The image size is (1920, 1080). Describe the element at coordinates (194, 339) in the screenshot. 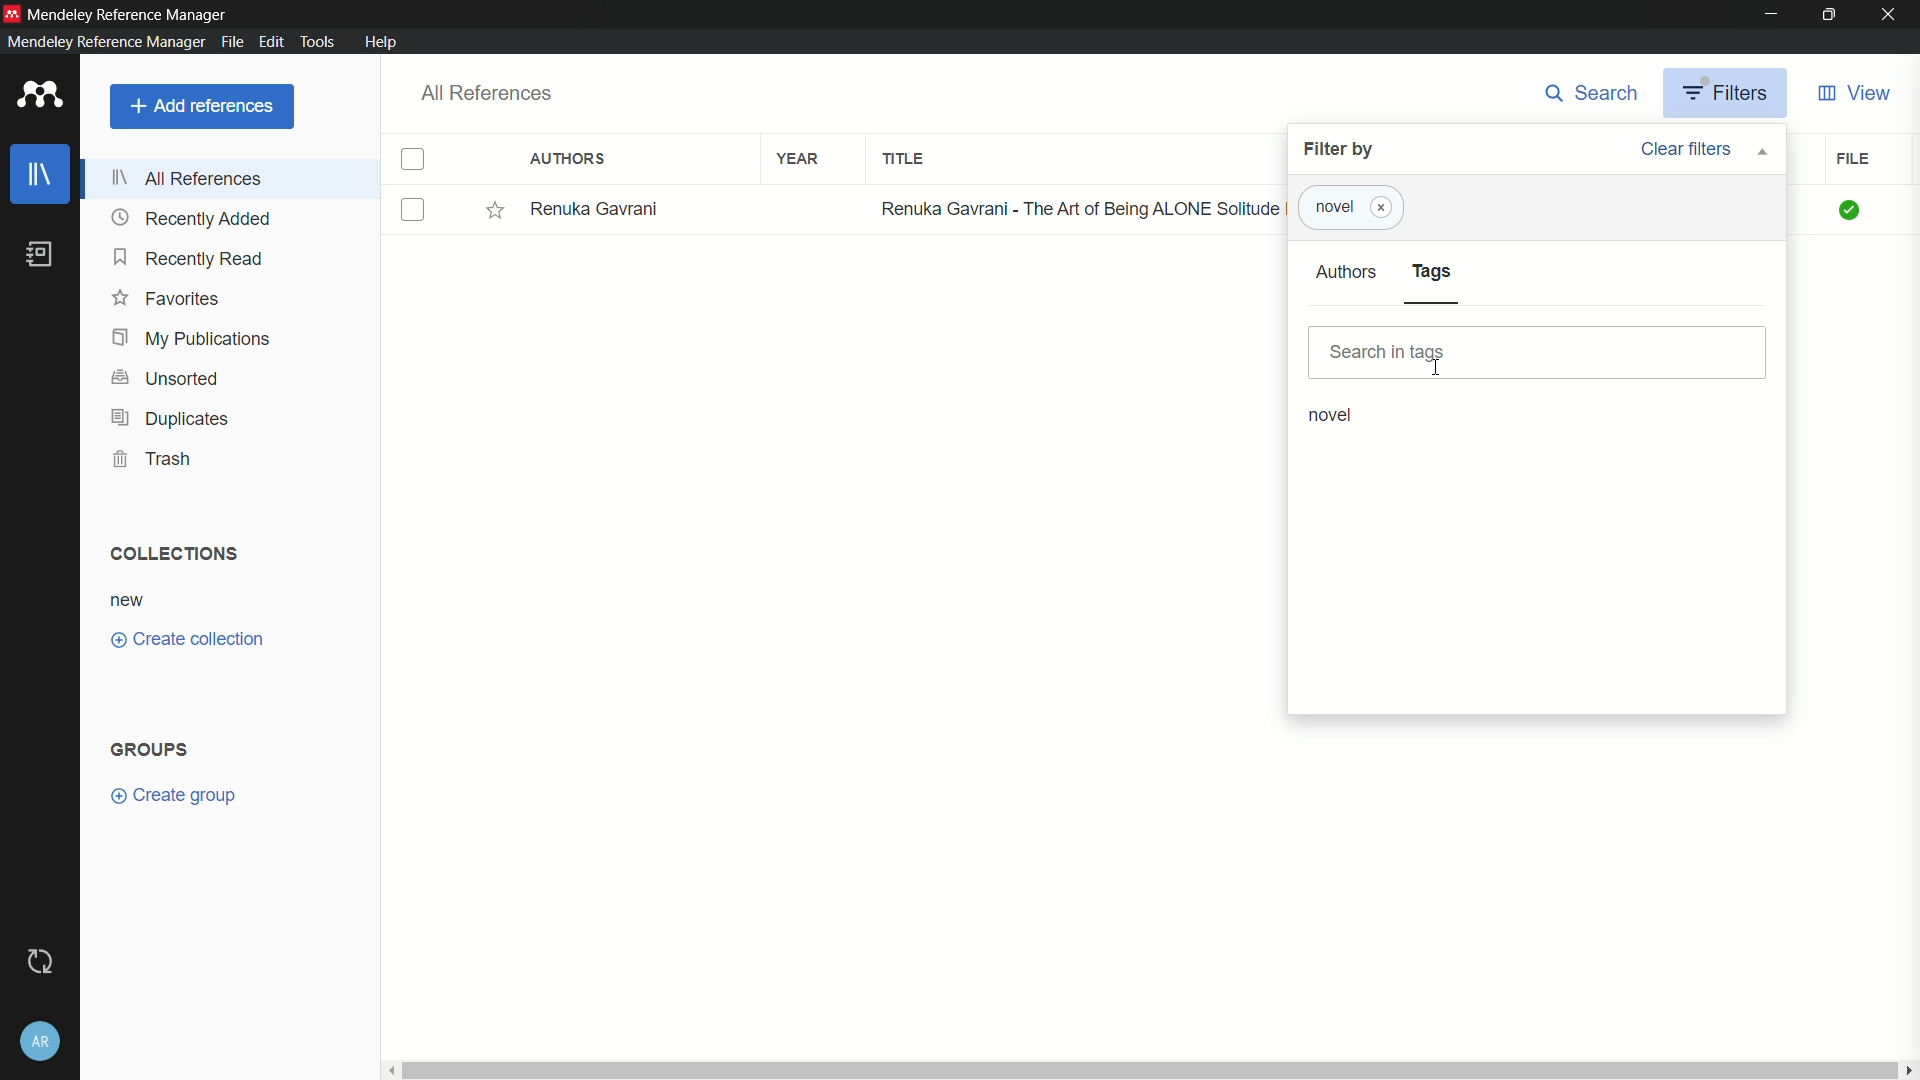

I see `my publications` at that location.